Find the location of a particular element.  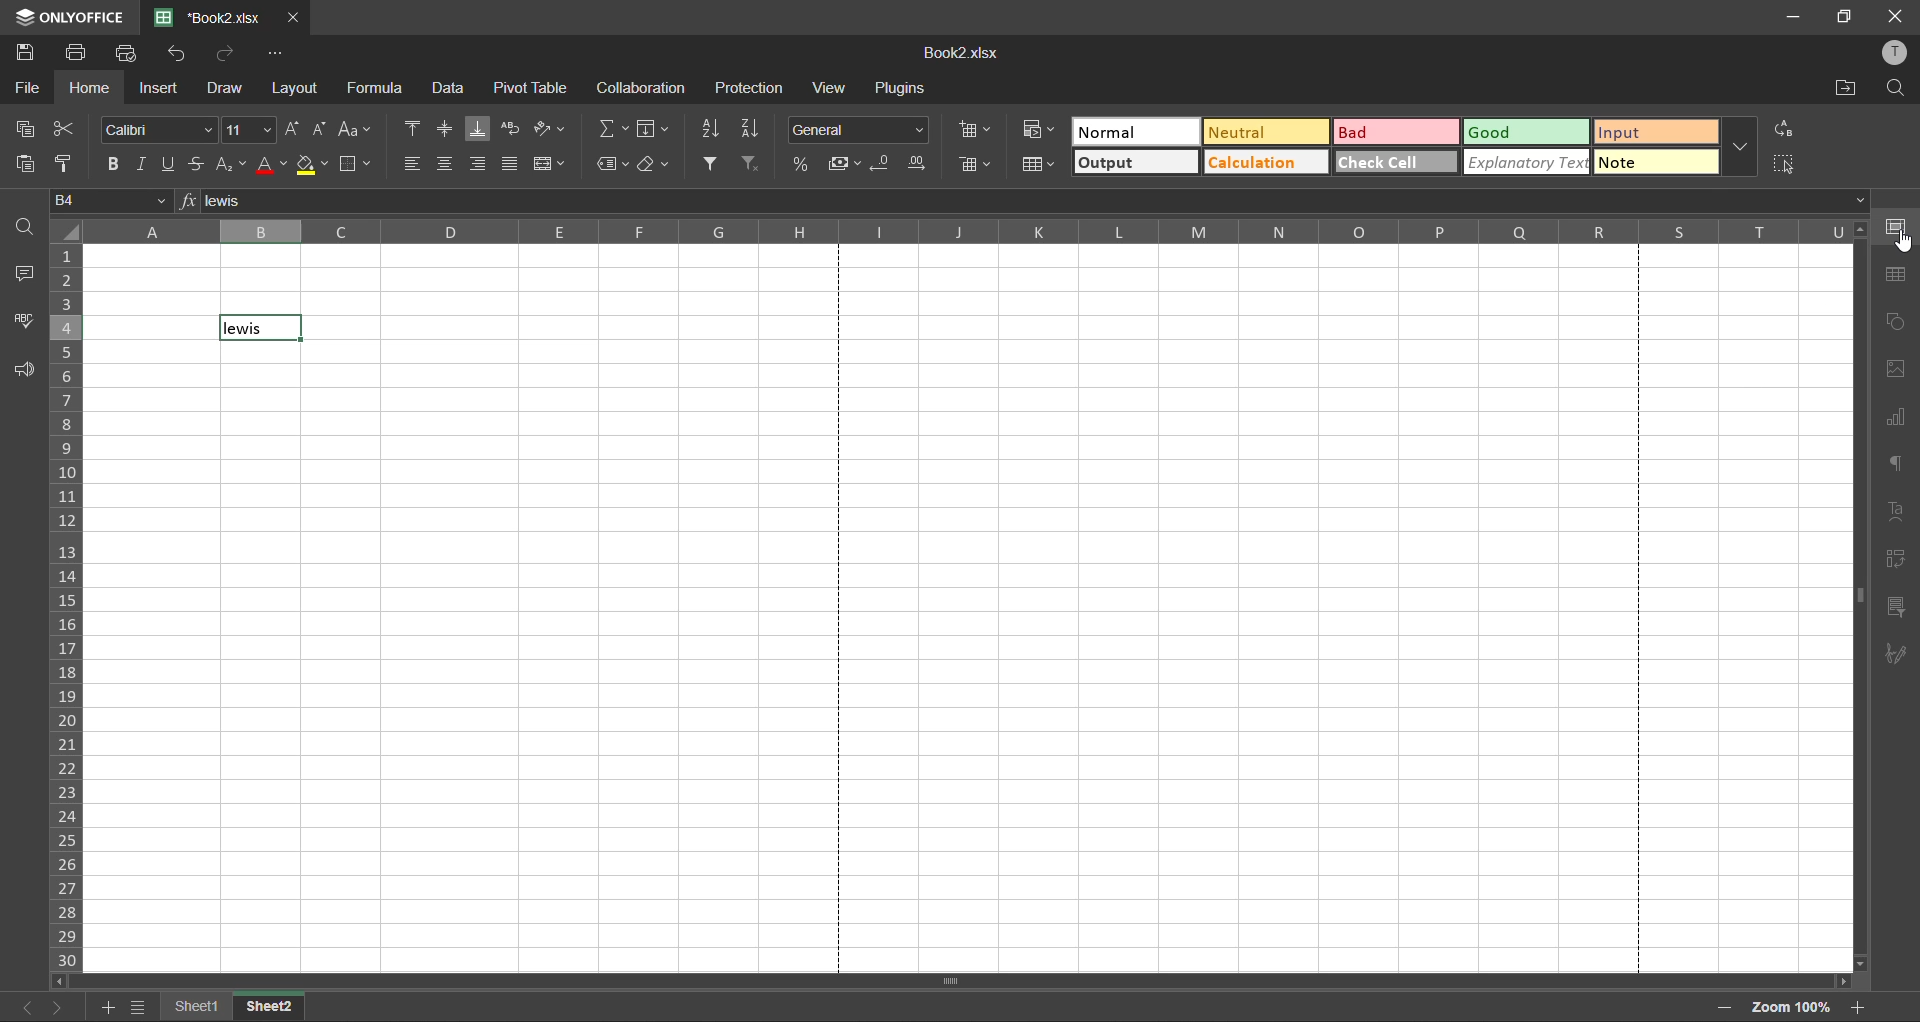

selected cell with text "lewis" is located at coordinates (262, 327).